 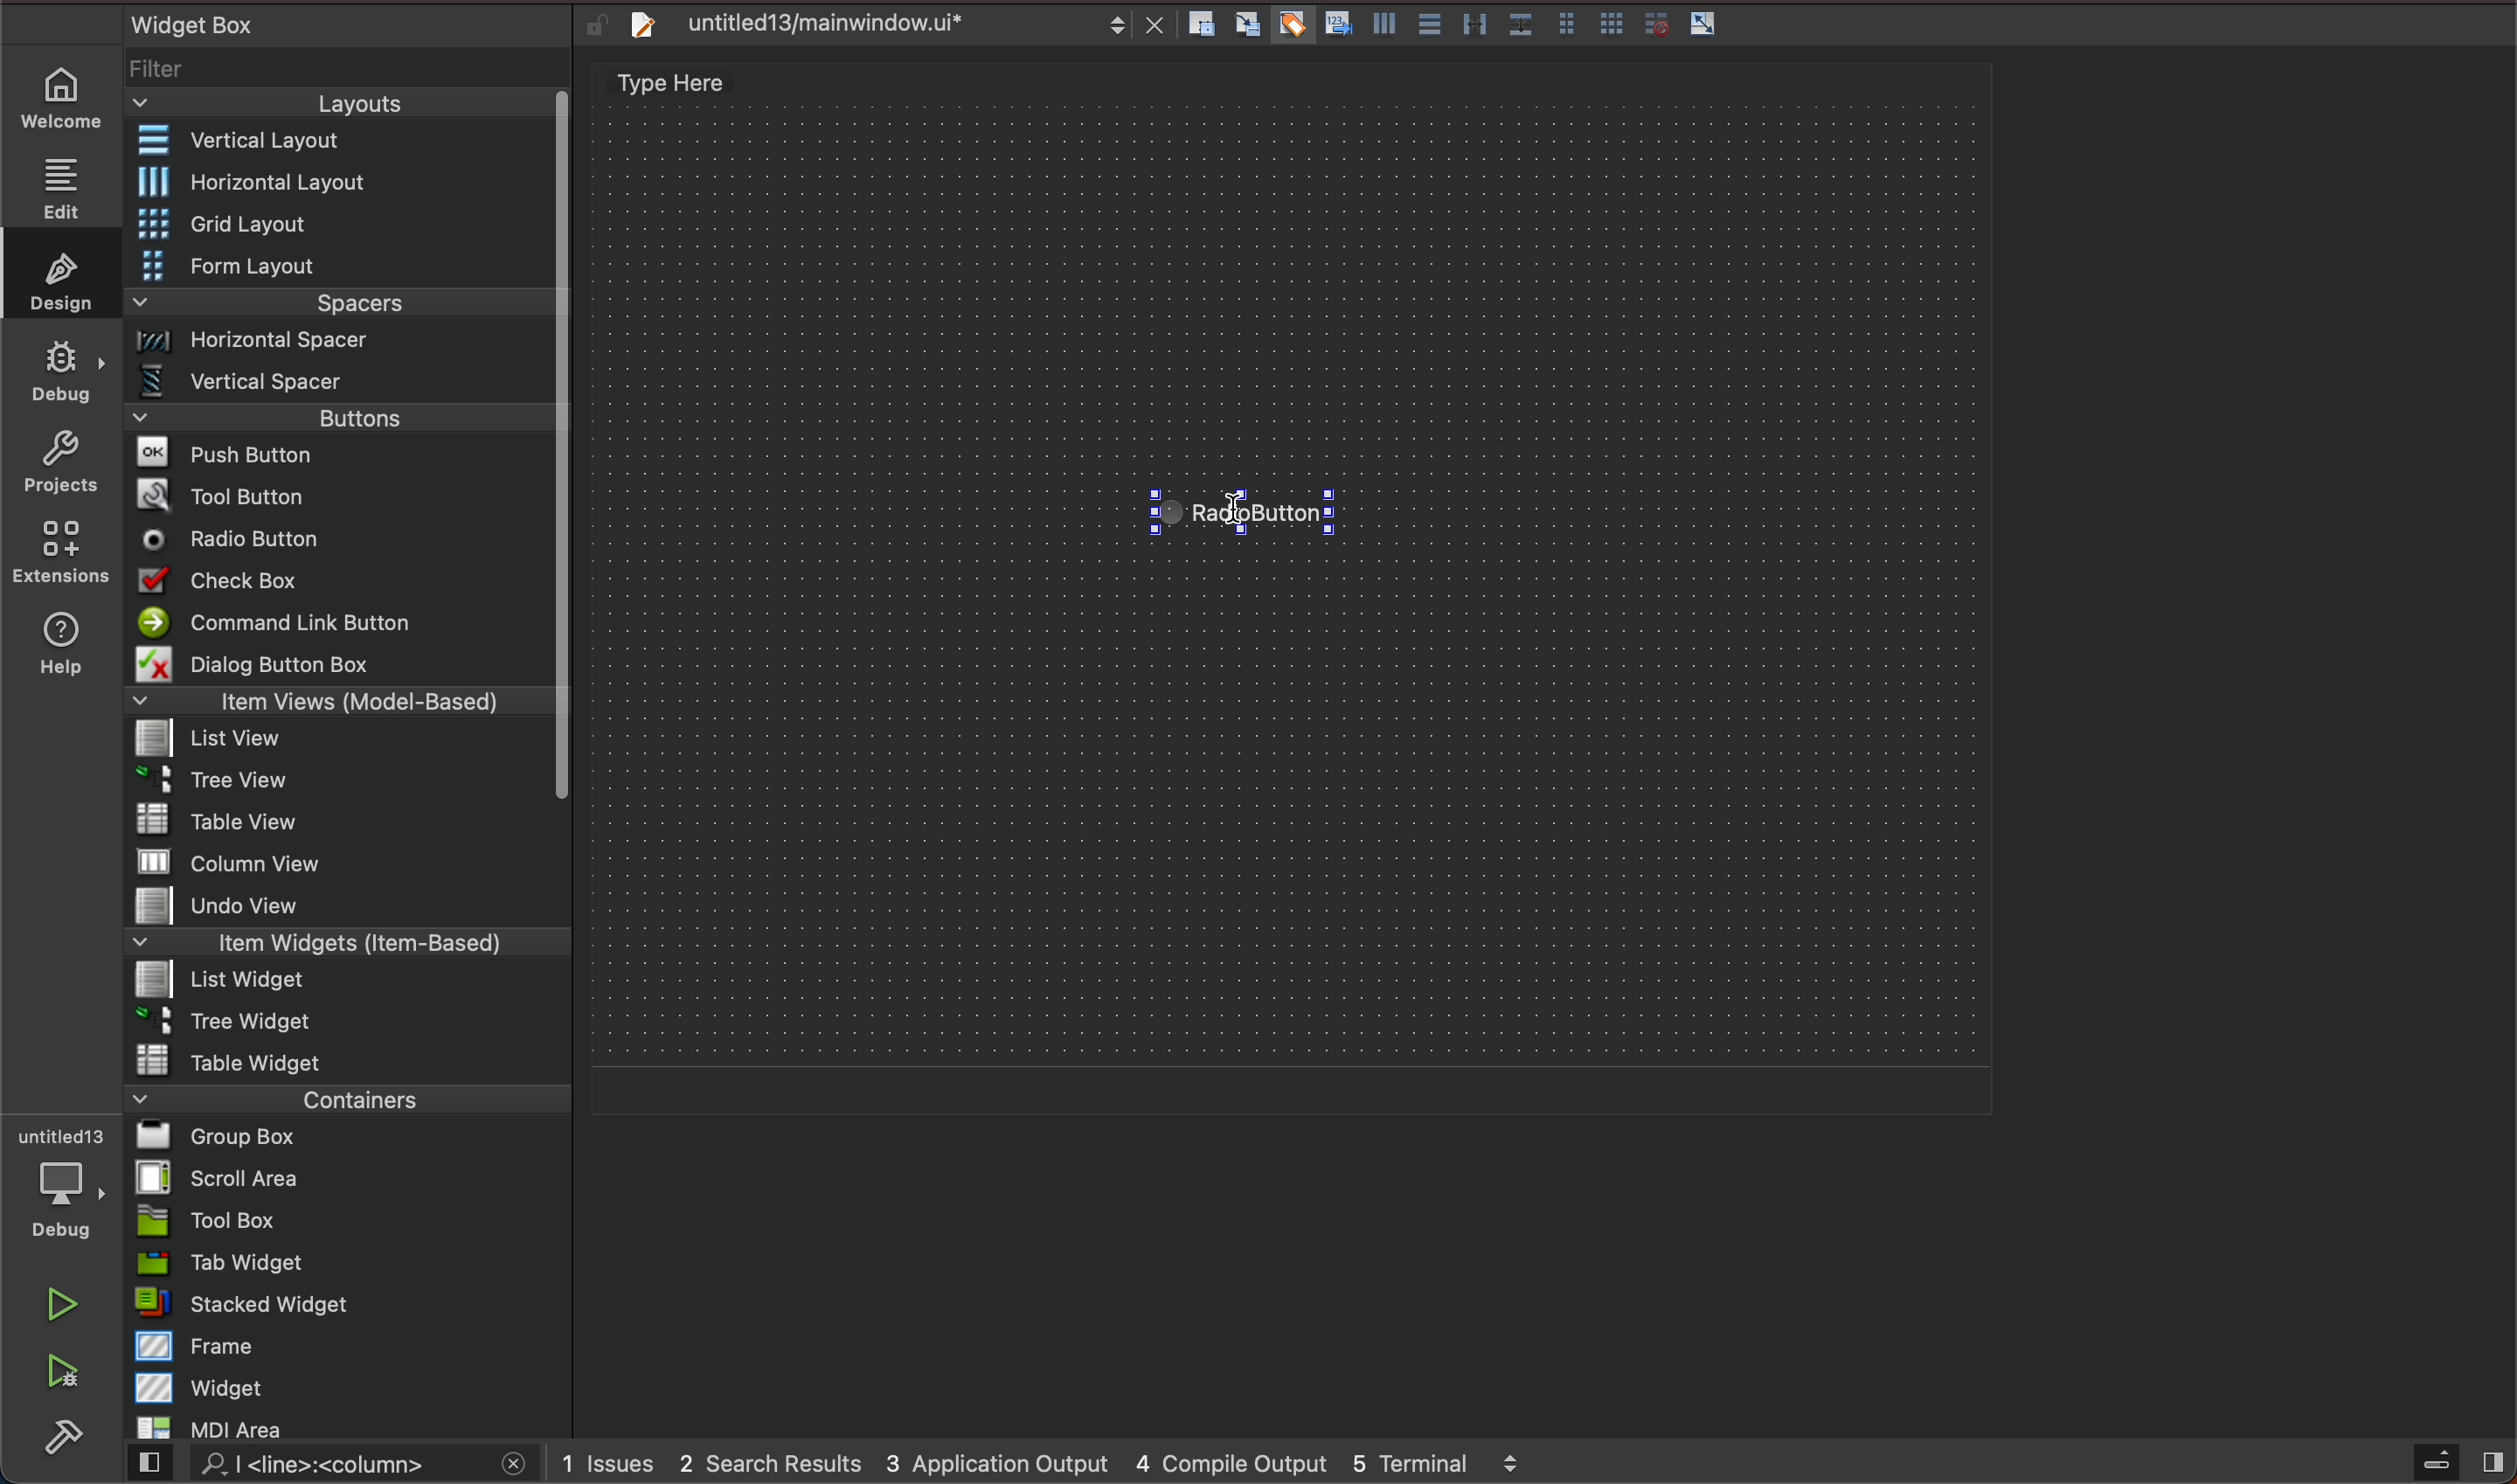 I want to click on scroll area, so click(x=348, y=1177).